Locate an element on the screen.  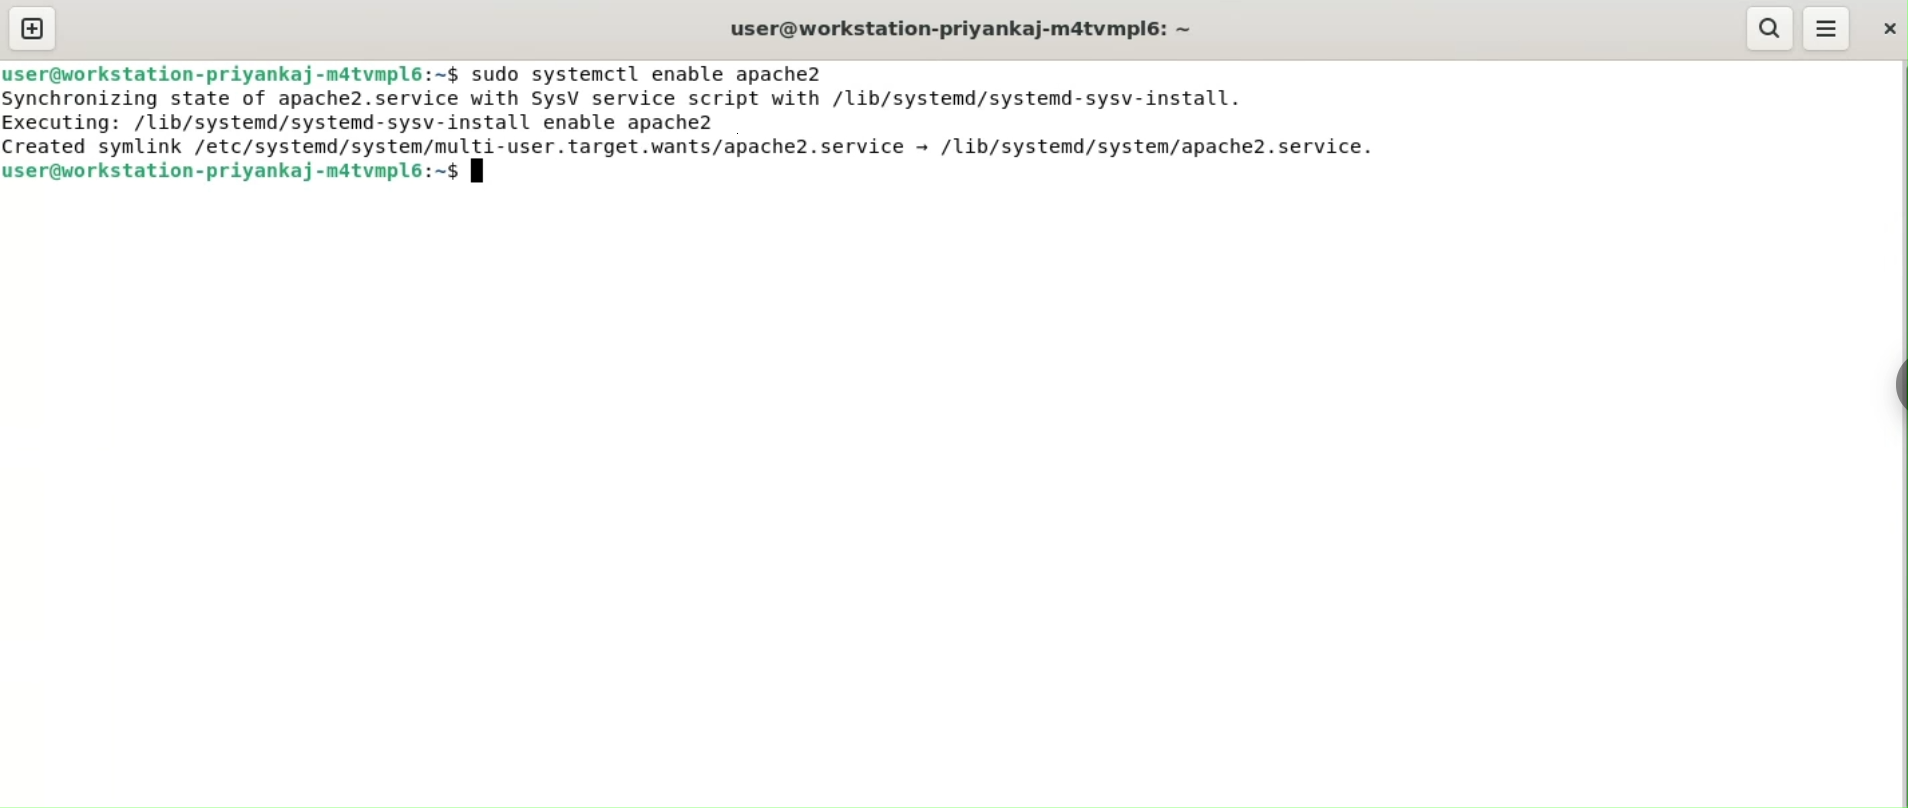
new tab is located at coordinates (32, 28).